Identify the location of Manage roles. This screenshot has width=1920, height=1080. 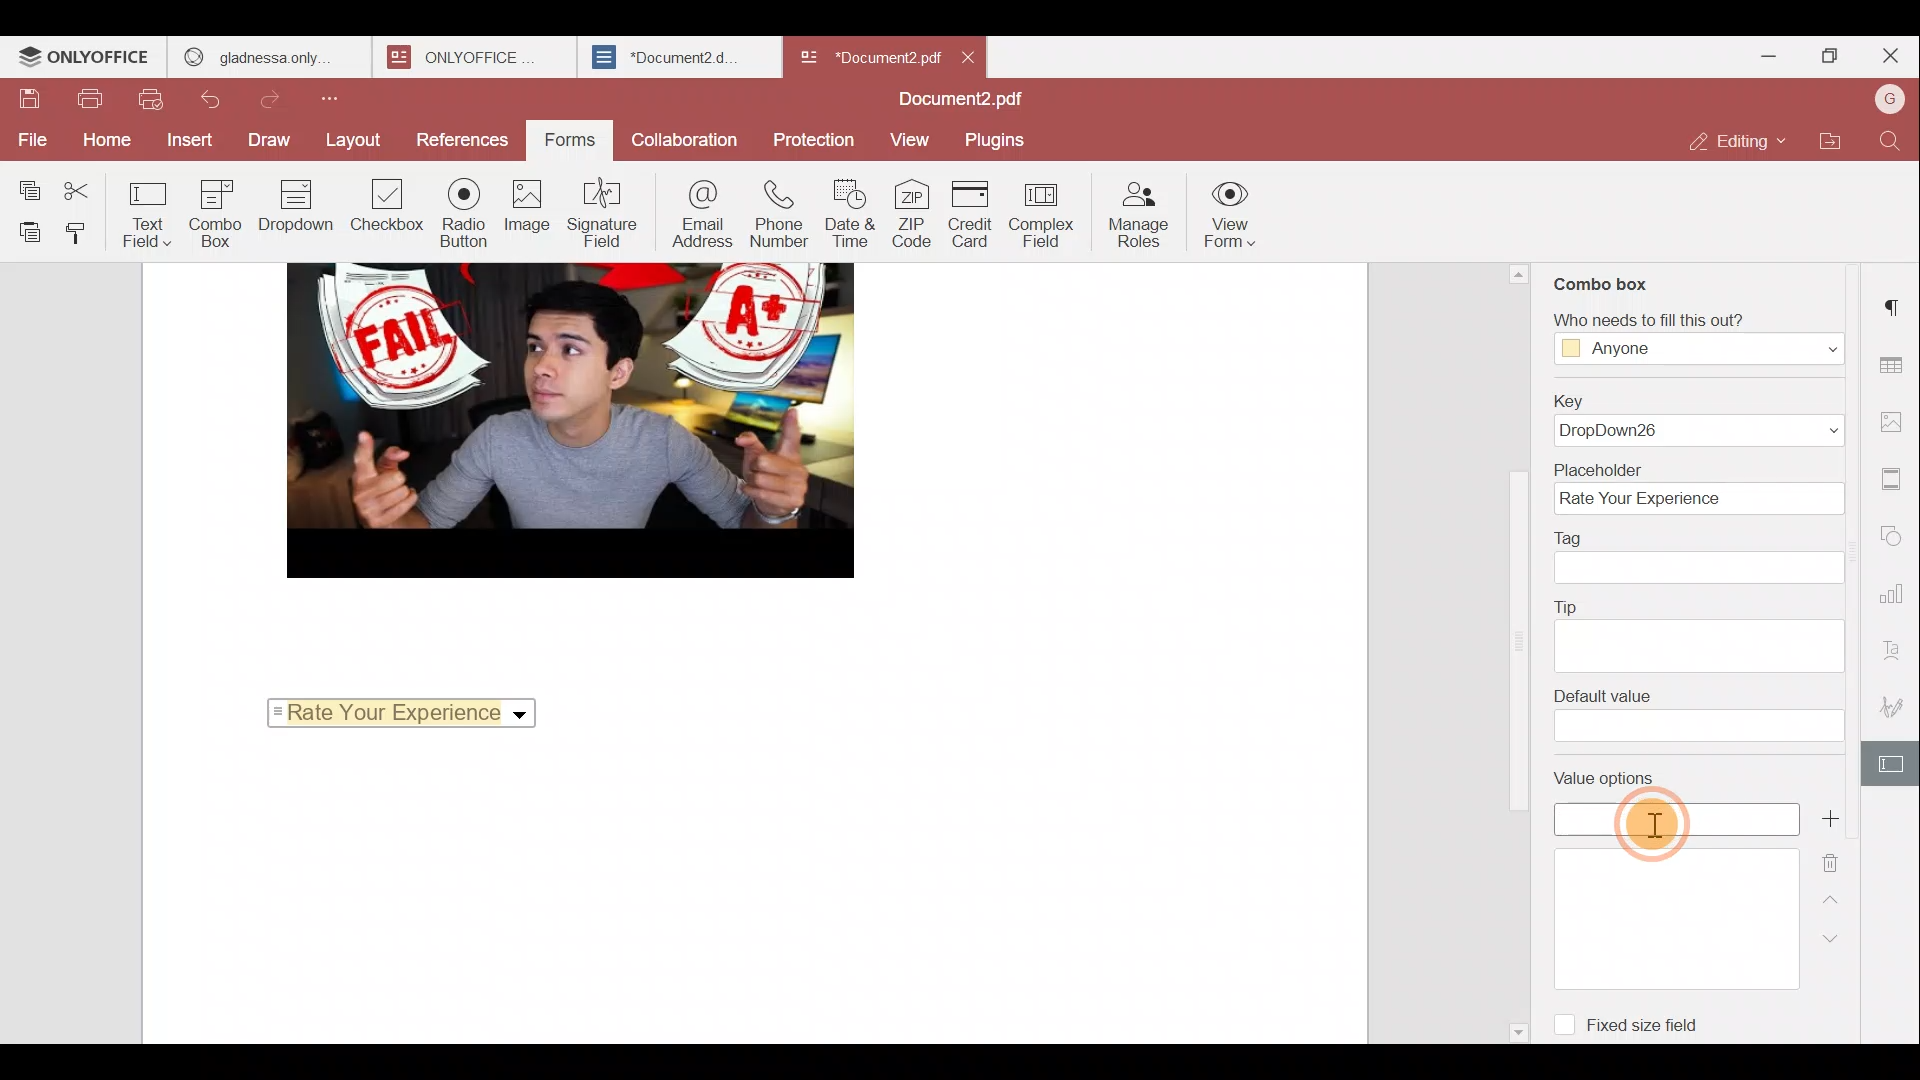
(1141, 213).